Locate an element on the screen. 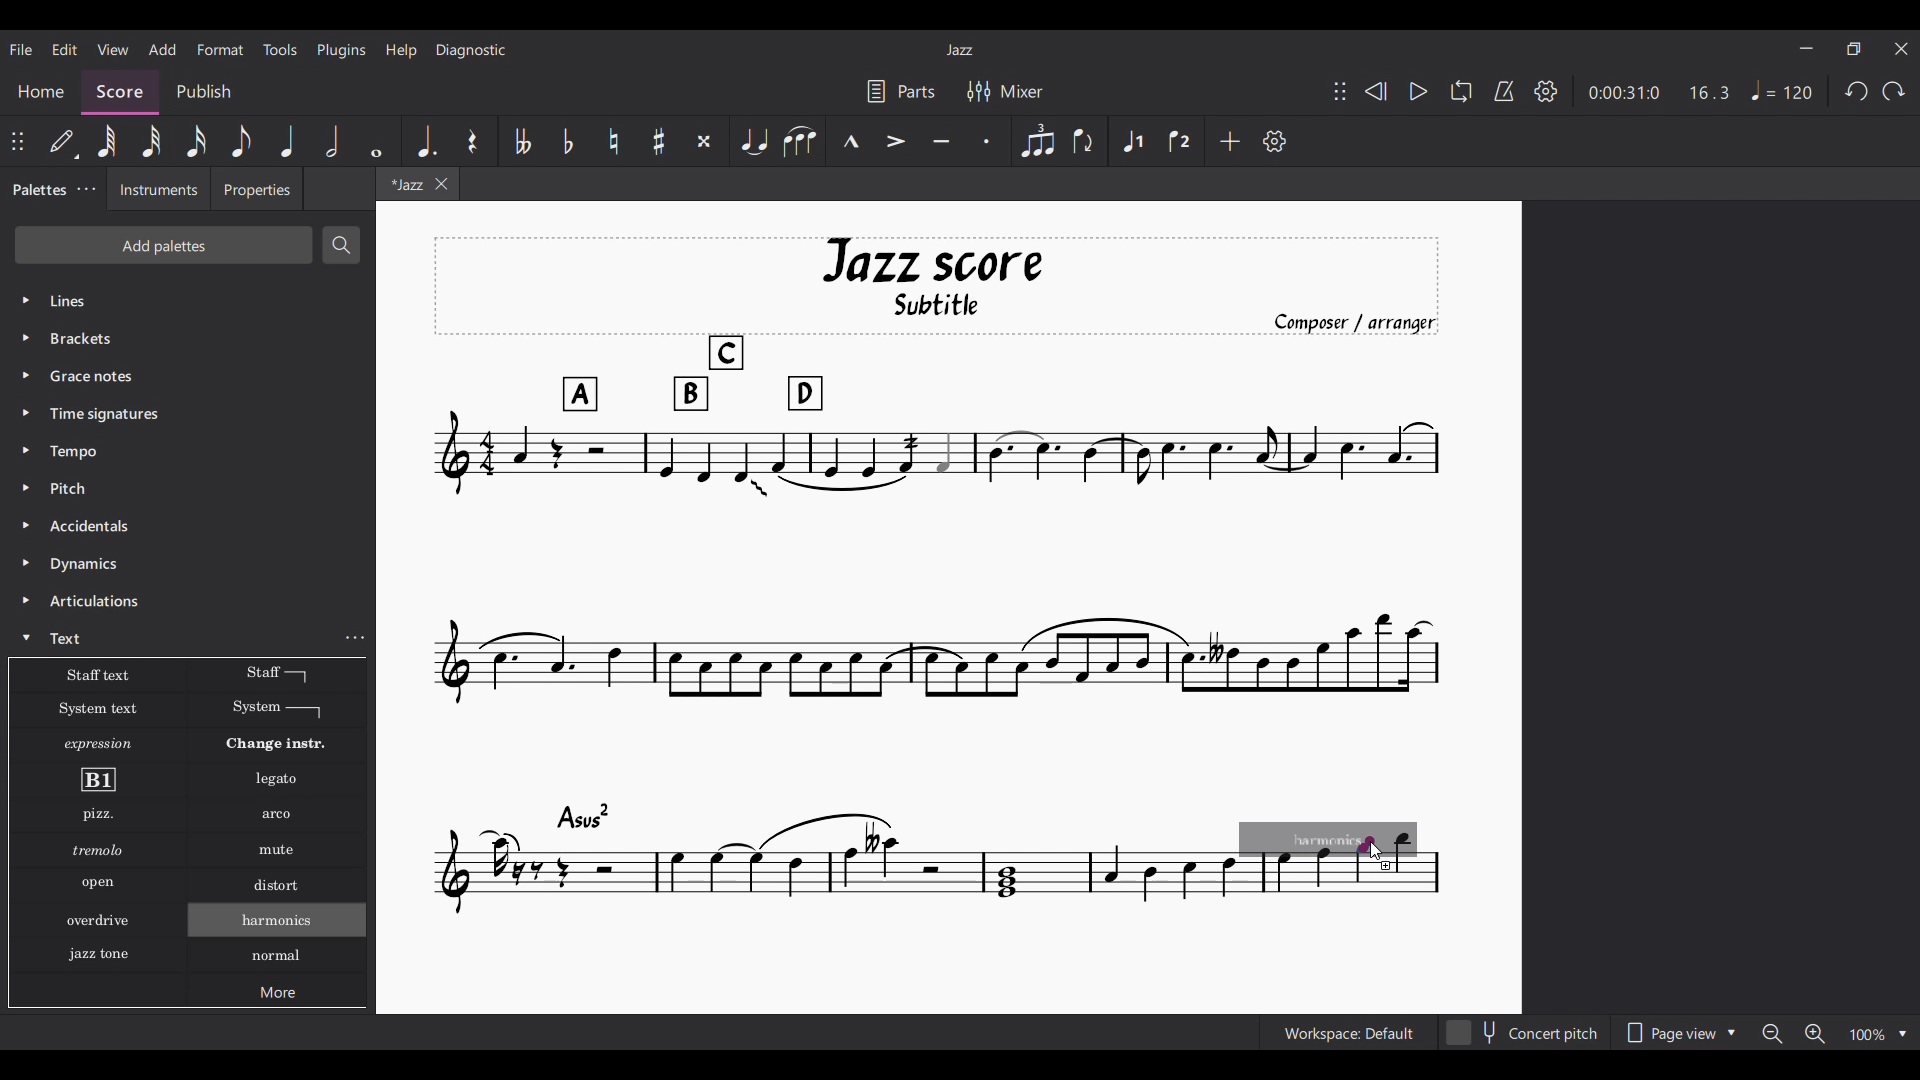  Play is located at coordinates (1419, 91).